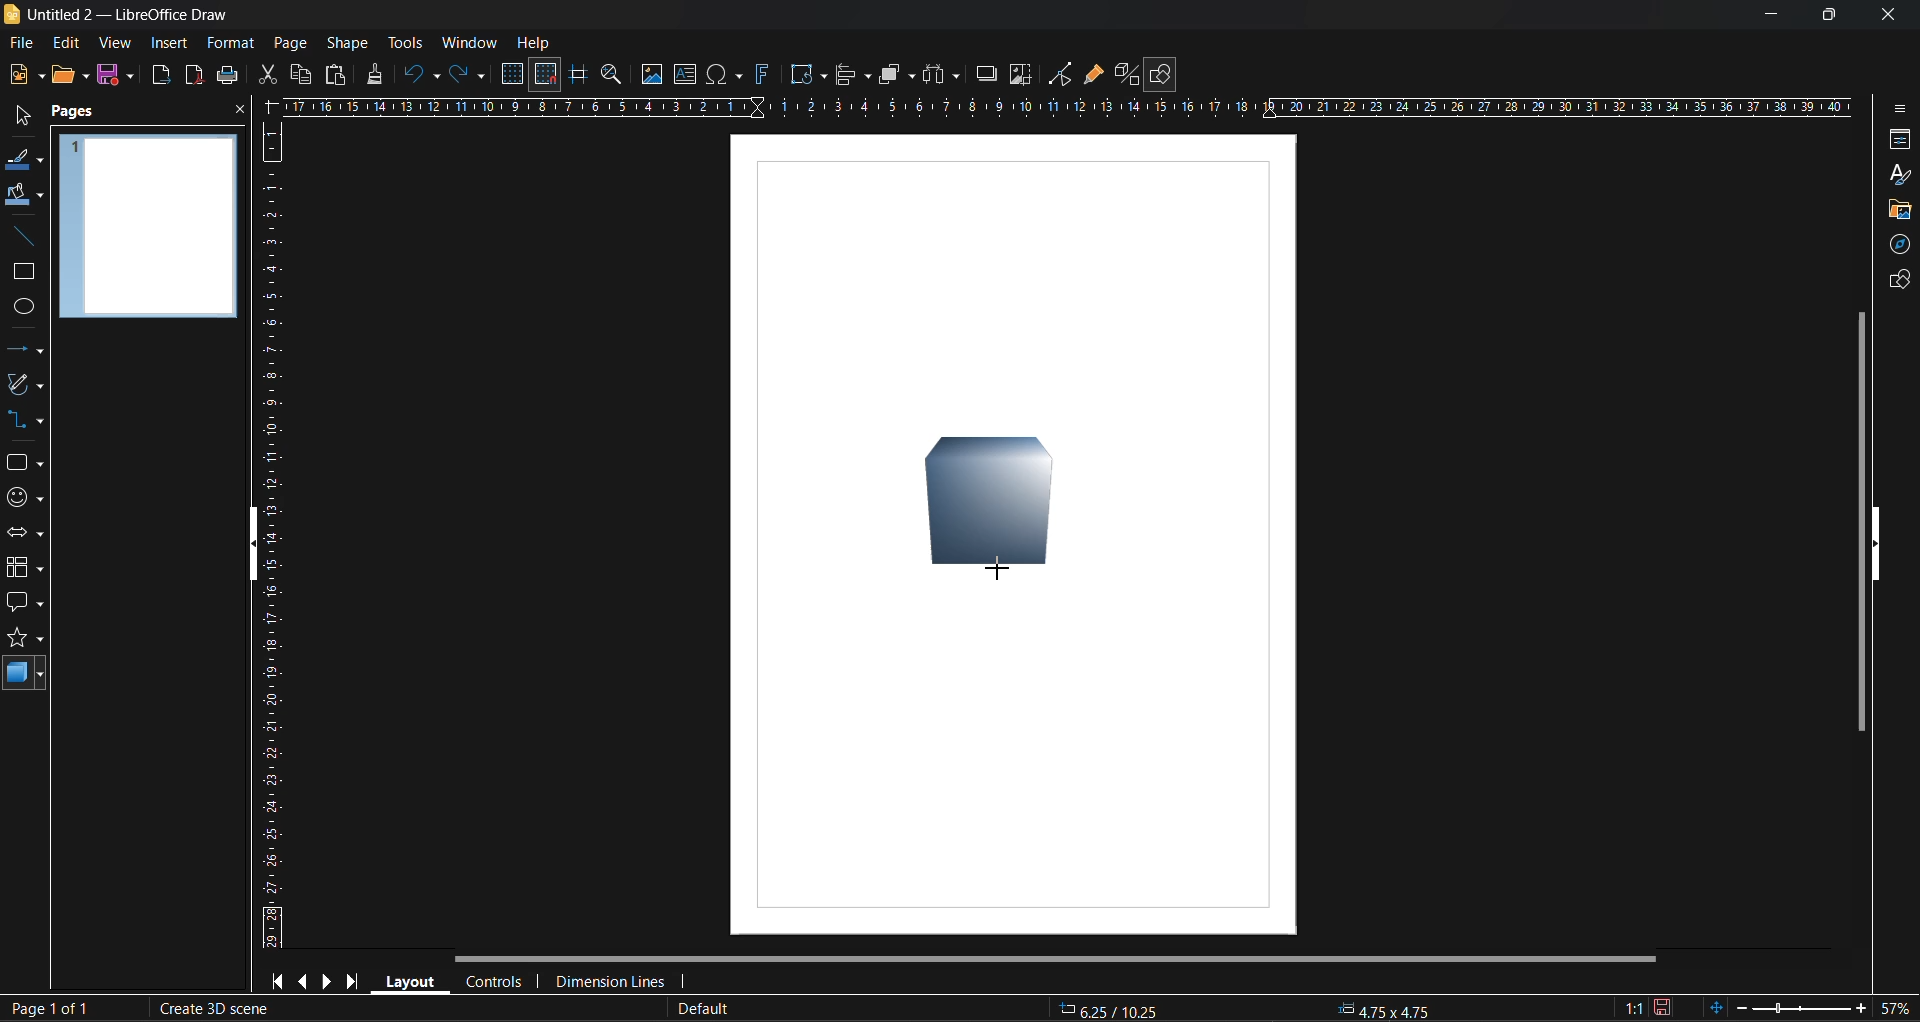  I want to click on new, so click(27, 76).